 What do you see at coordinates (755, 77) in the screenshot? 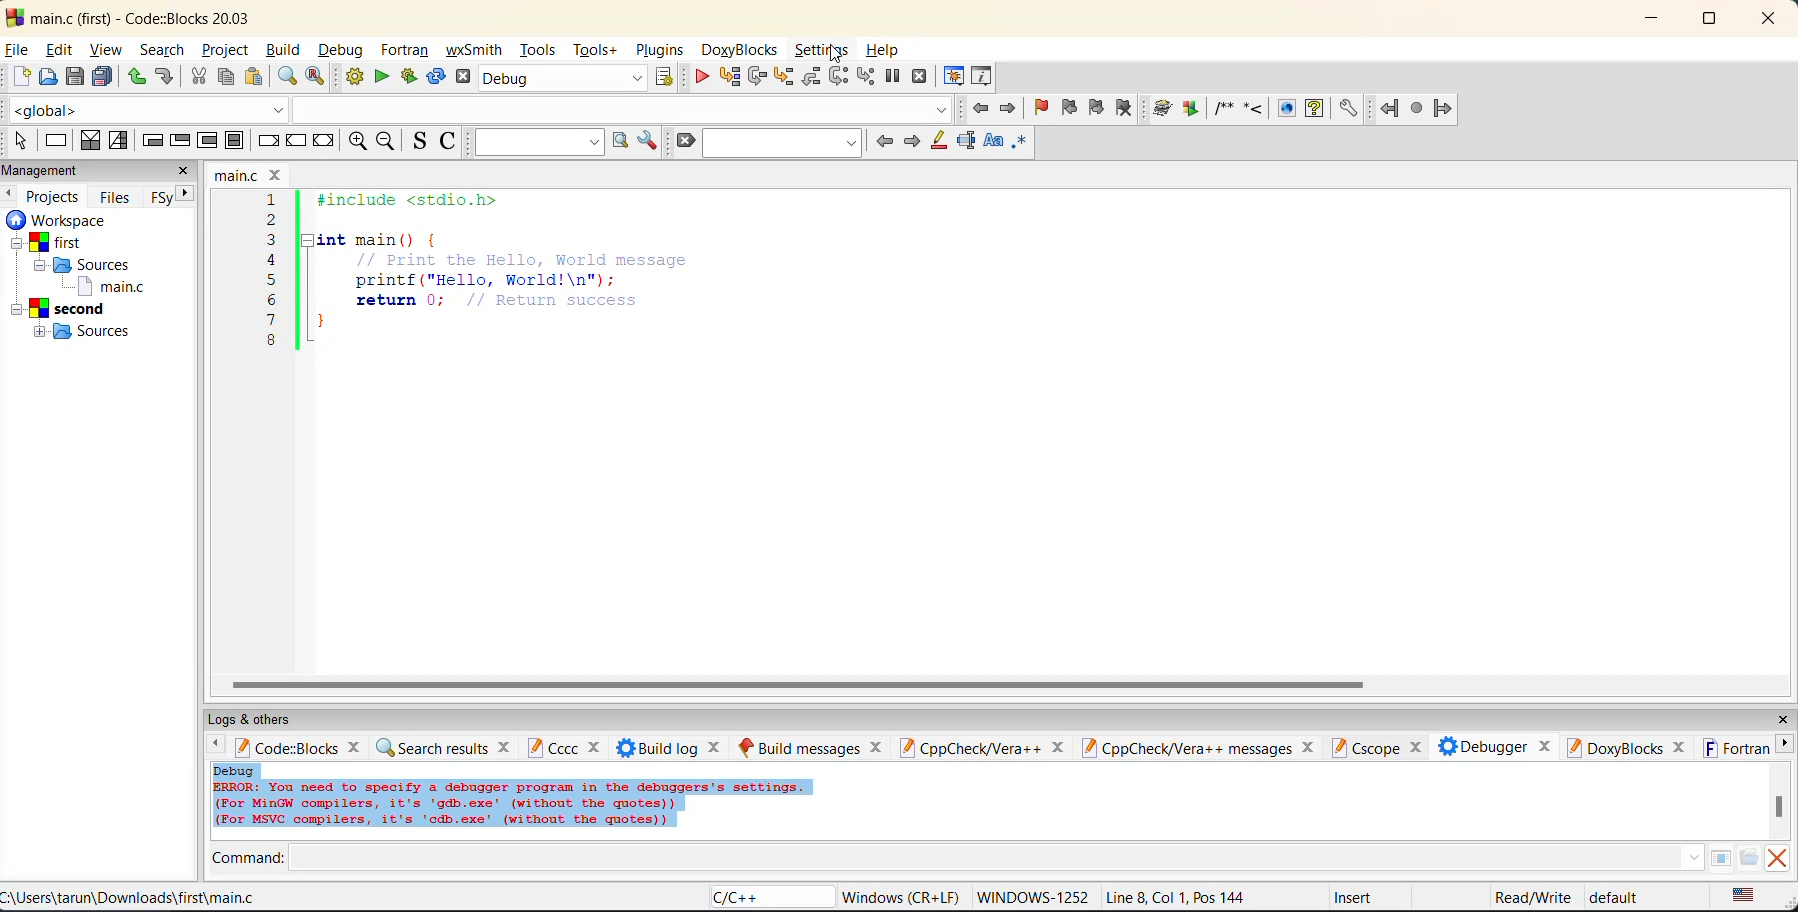
I see `next line` at bounding box center [755, 77].